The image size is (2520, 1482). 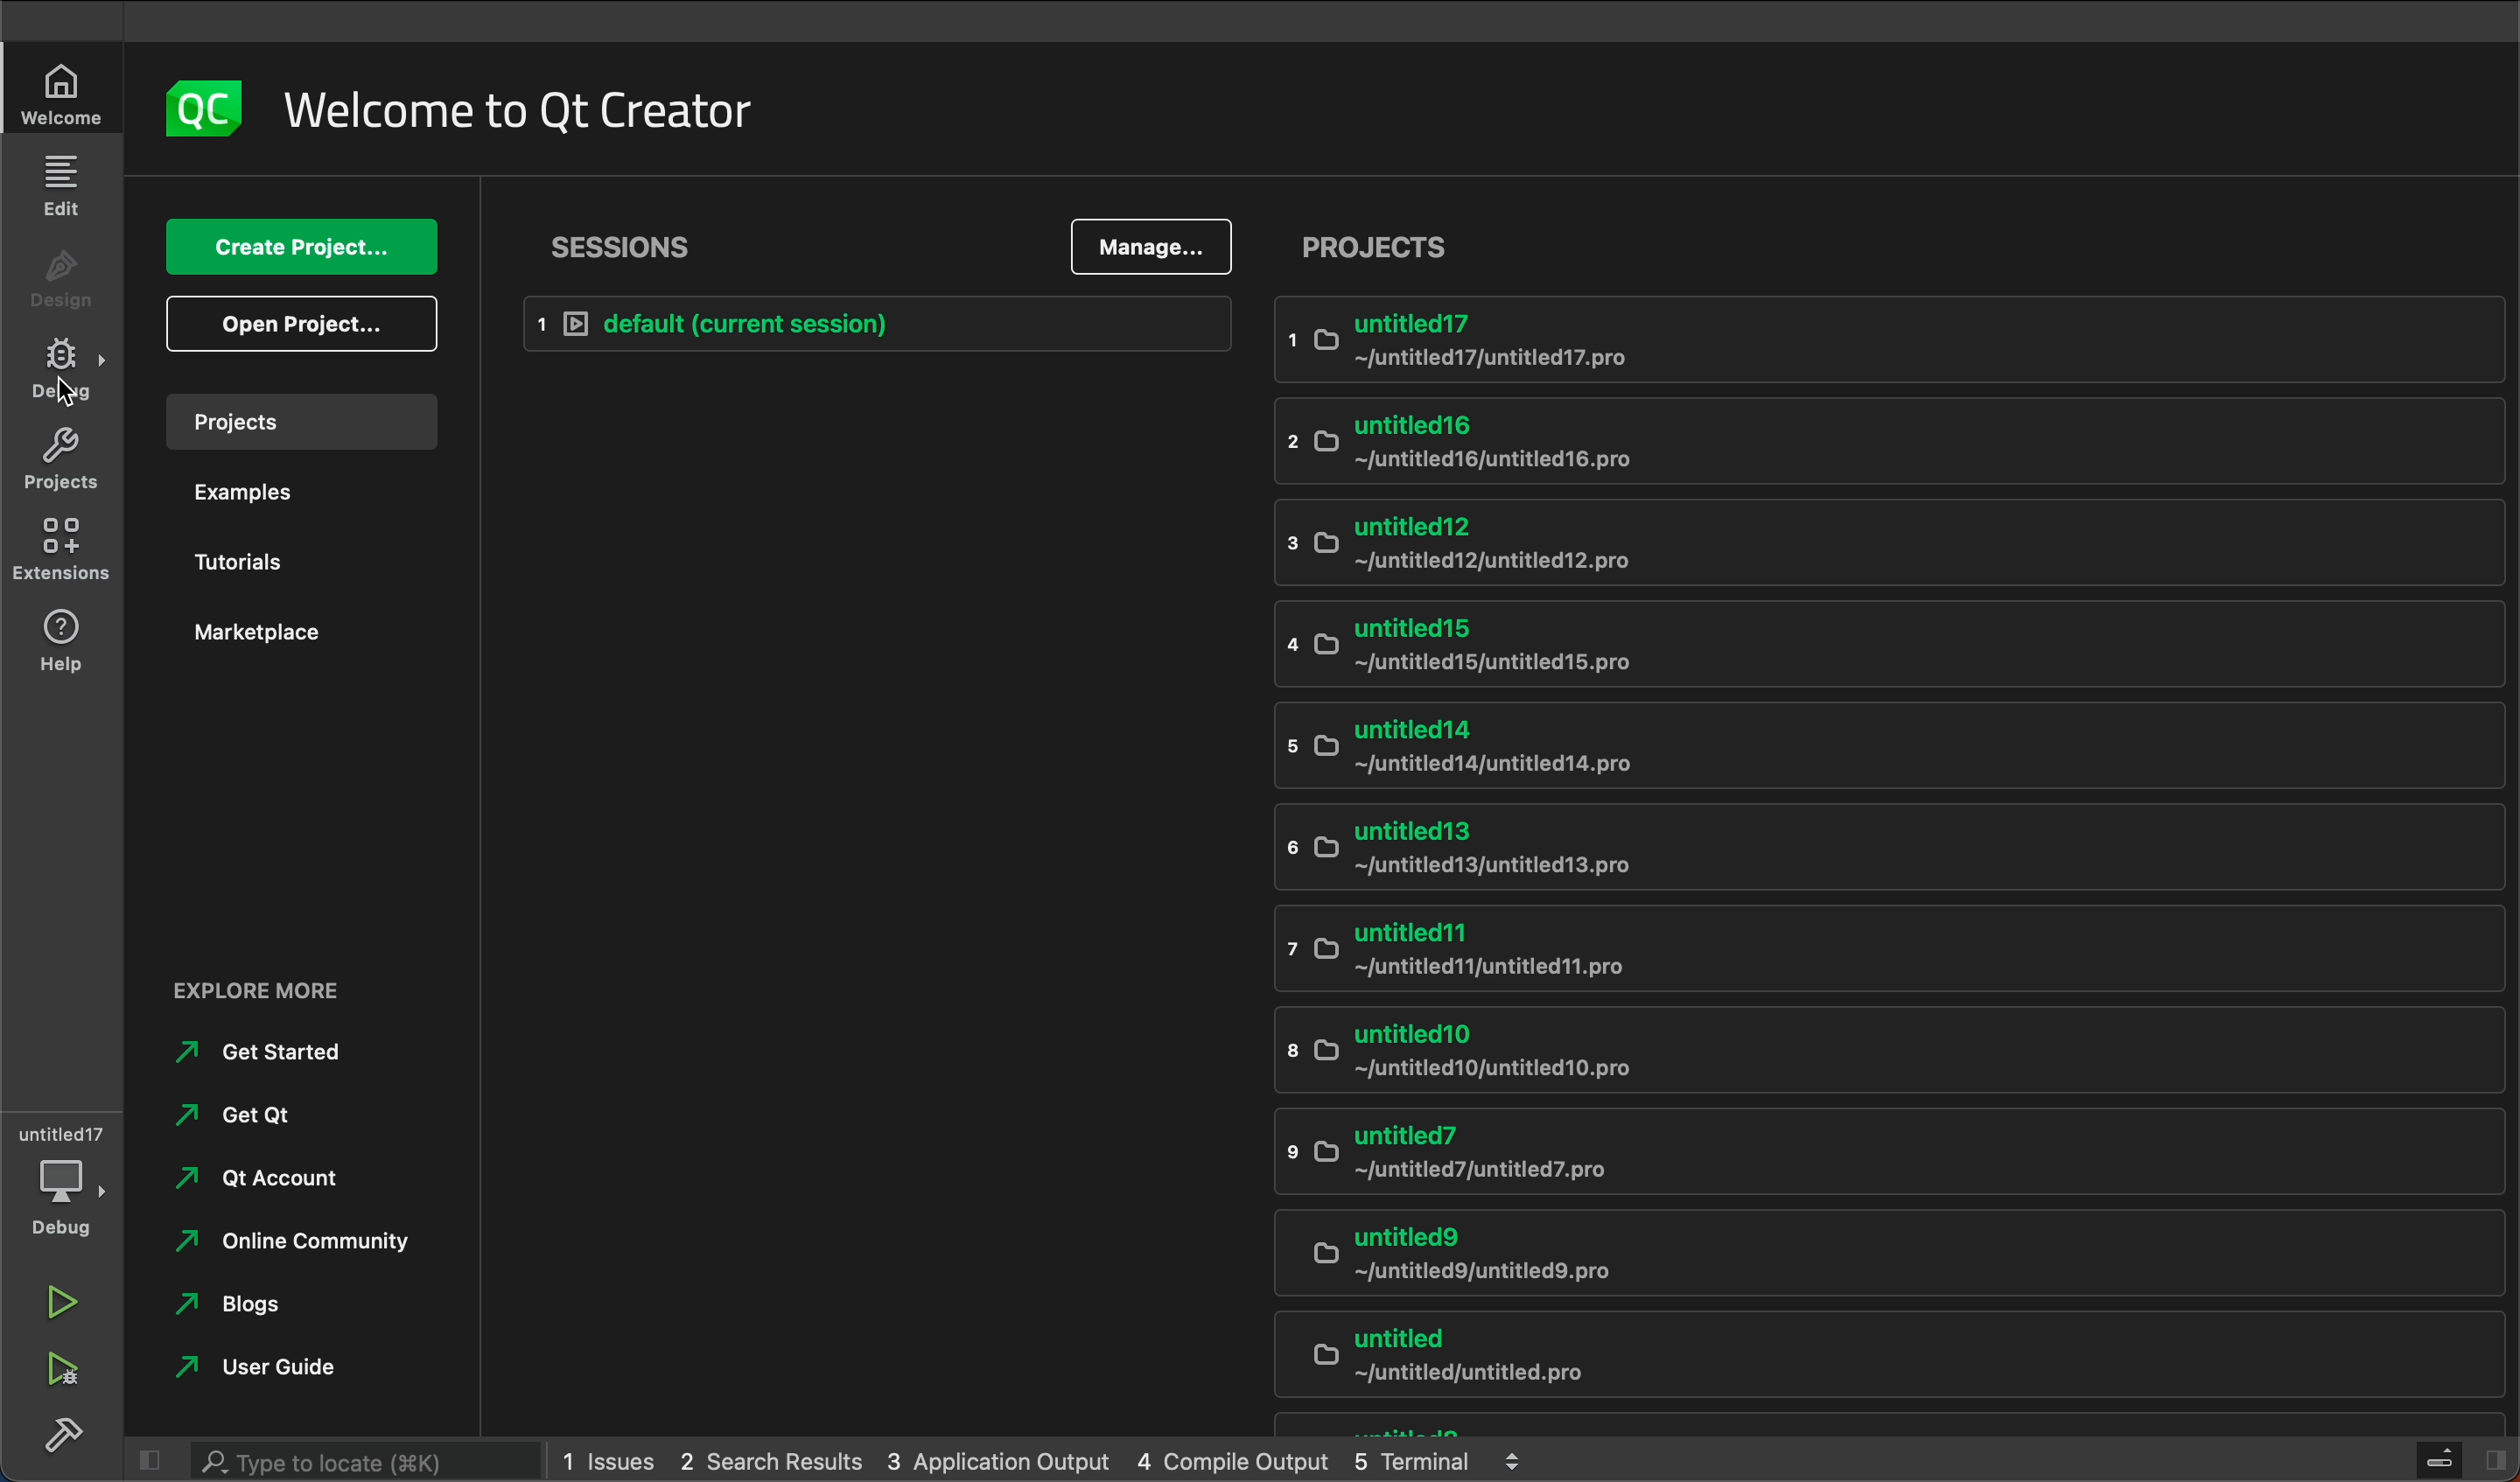 I want to click on Logs, so click(x=1514, y=1460).